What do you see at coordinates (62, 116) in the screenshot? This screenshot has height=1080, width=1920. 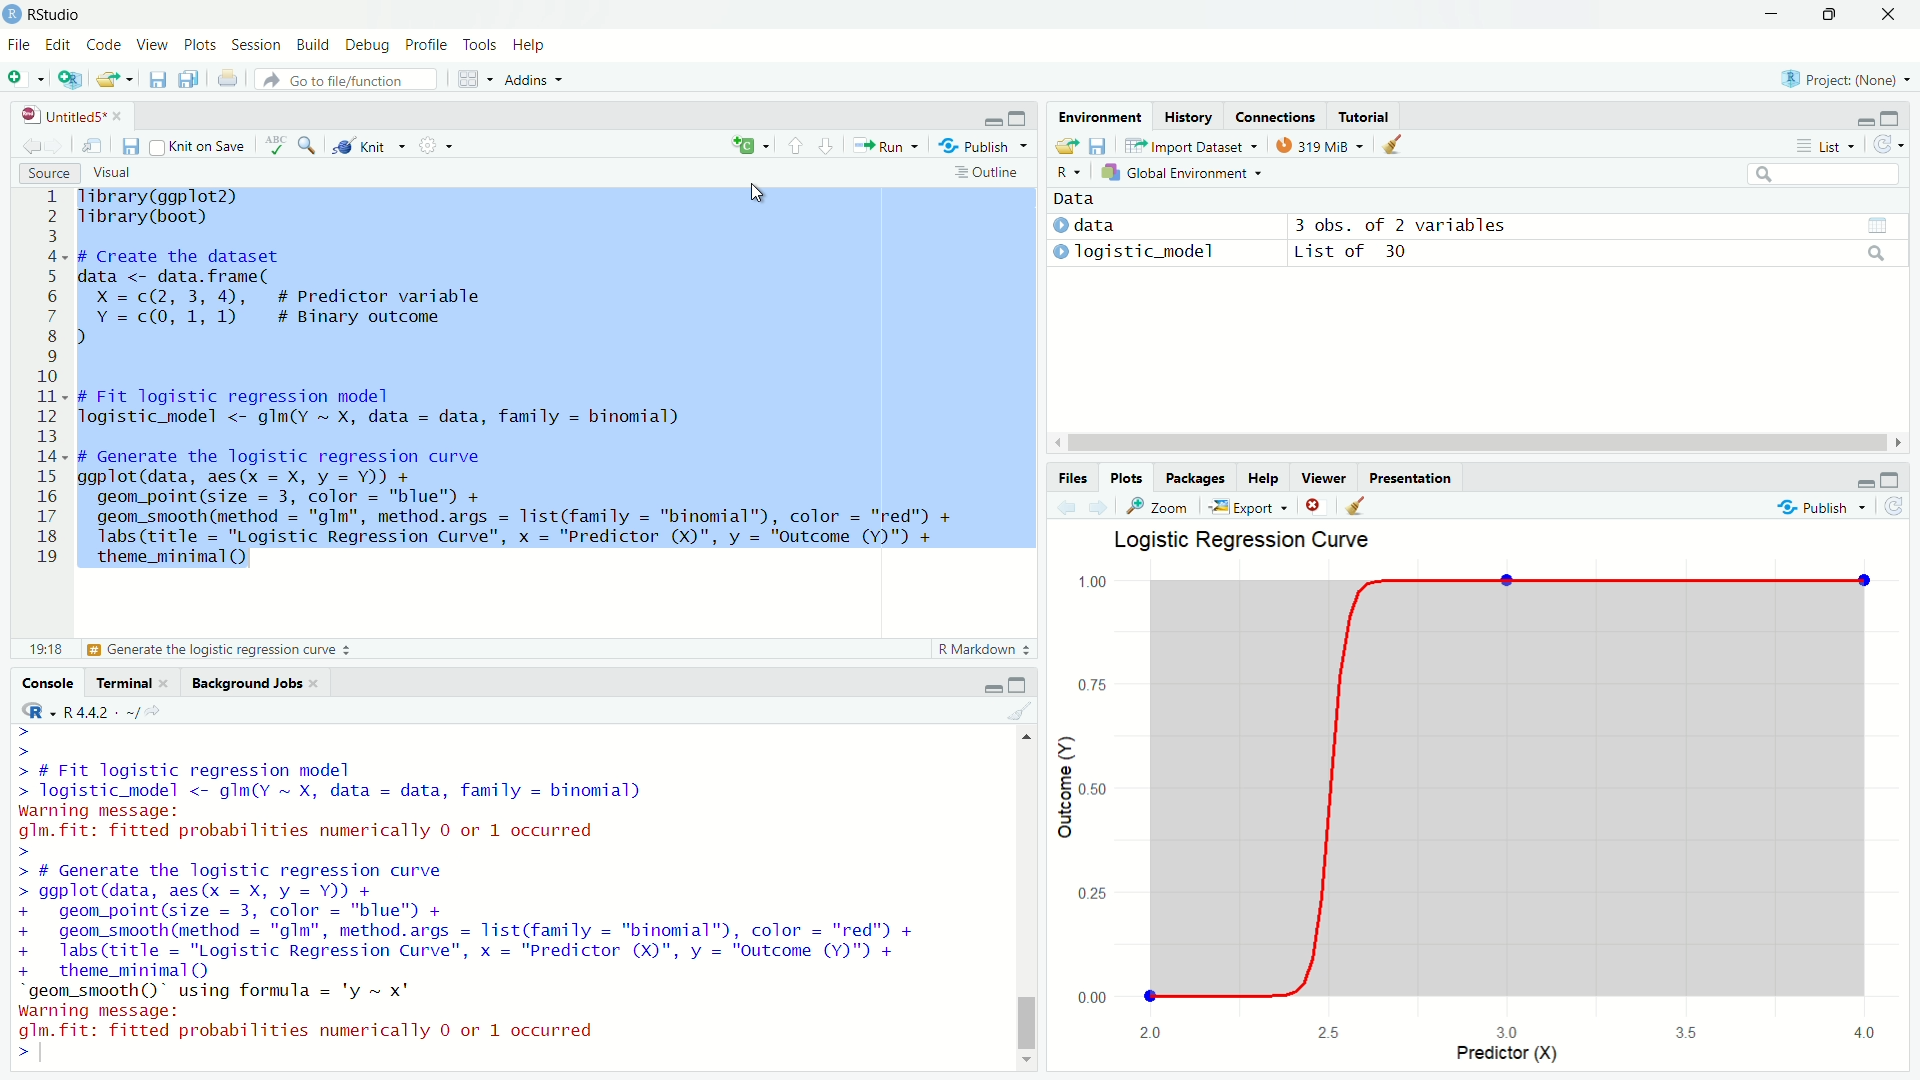 I see `Untitled5*` at bounding box center [62, 116].